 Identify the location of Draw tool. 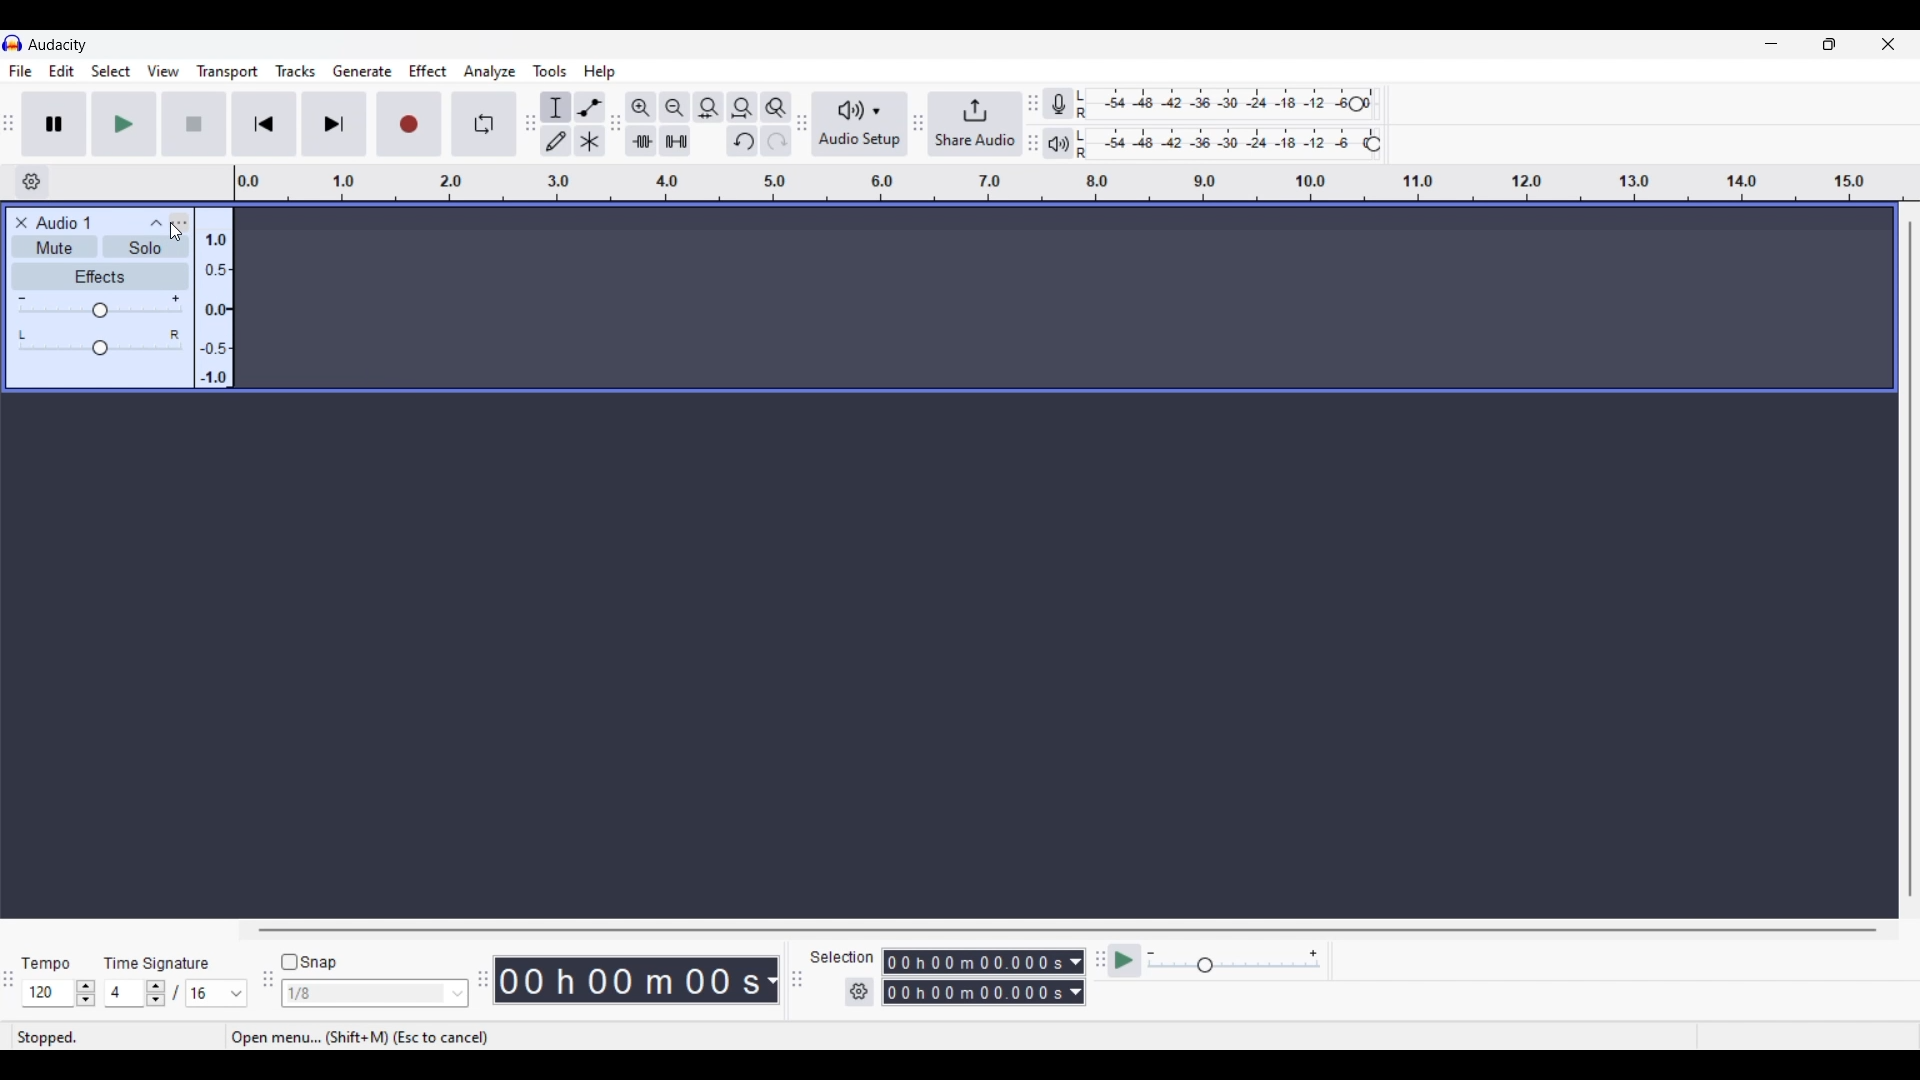
(557, 141).